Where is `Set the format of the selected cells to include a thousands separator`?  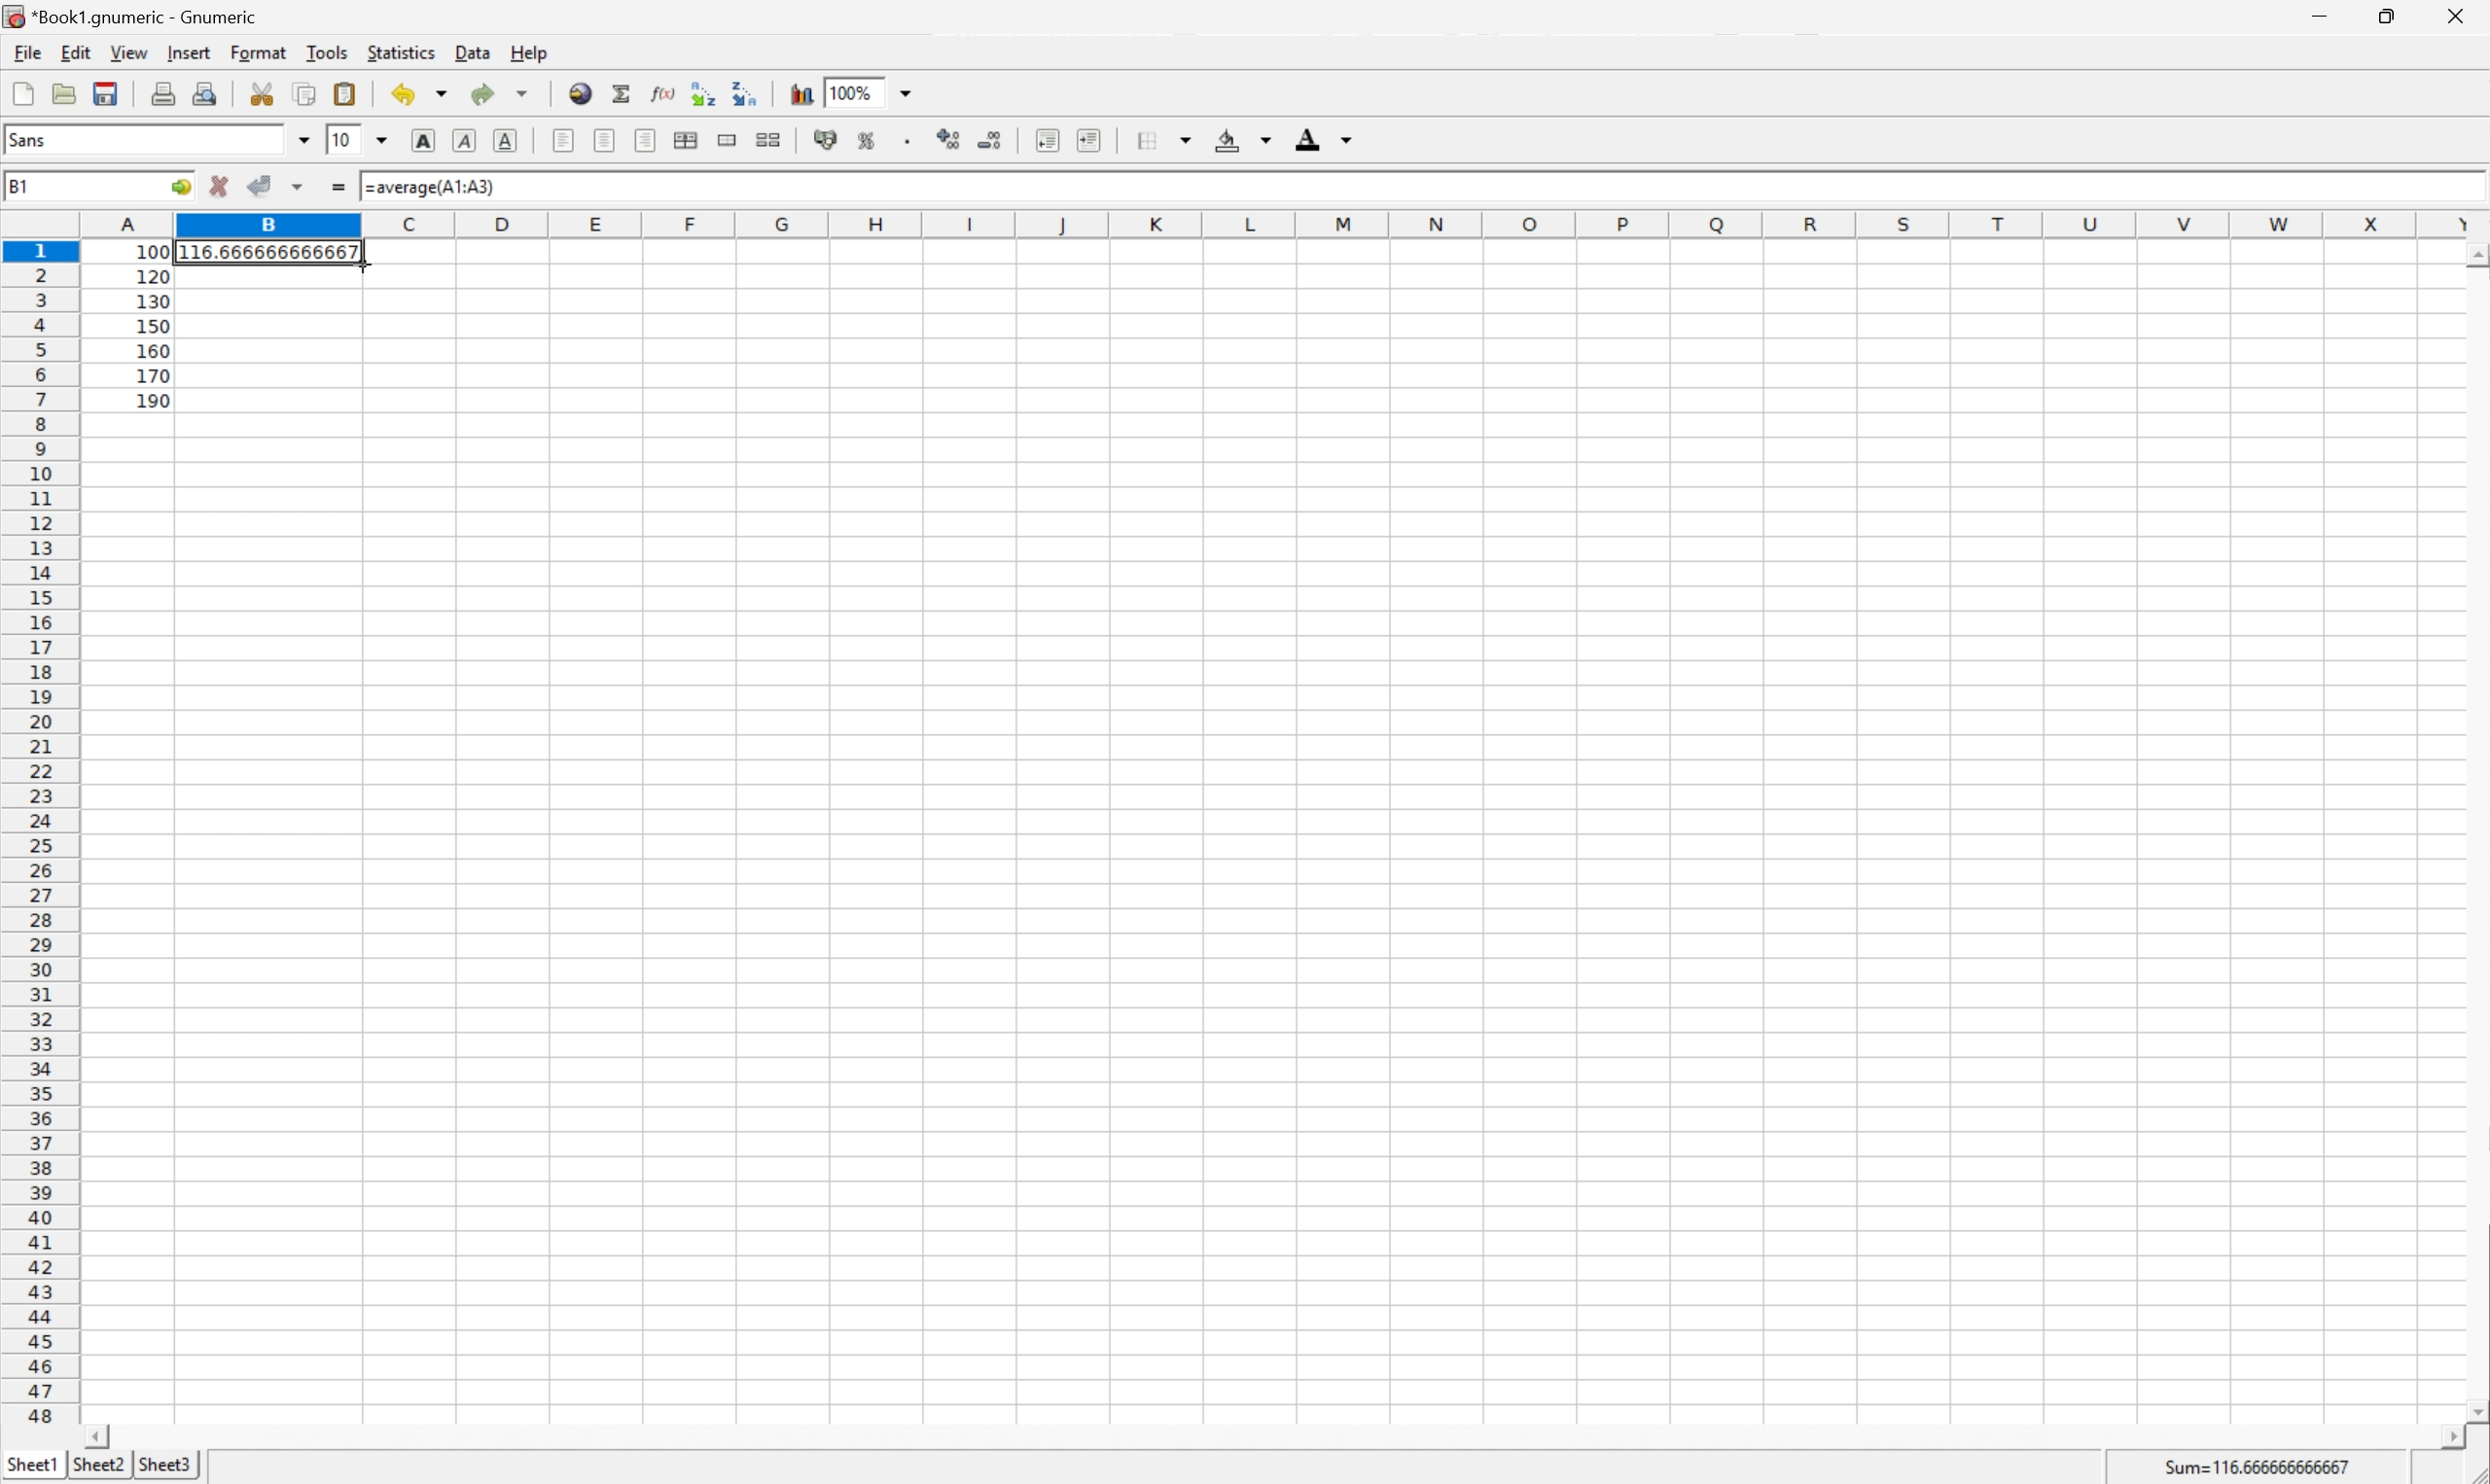 Set the format of the selected cells to include a thousands separator is located at coordinates (911, 140).